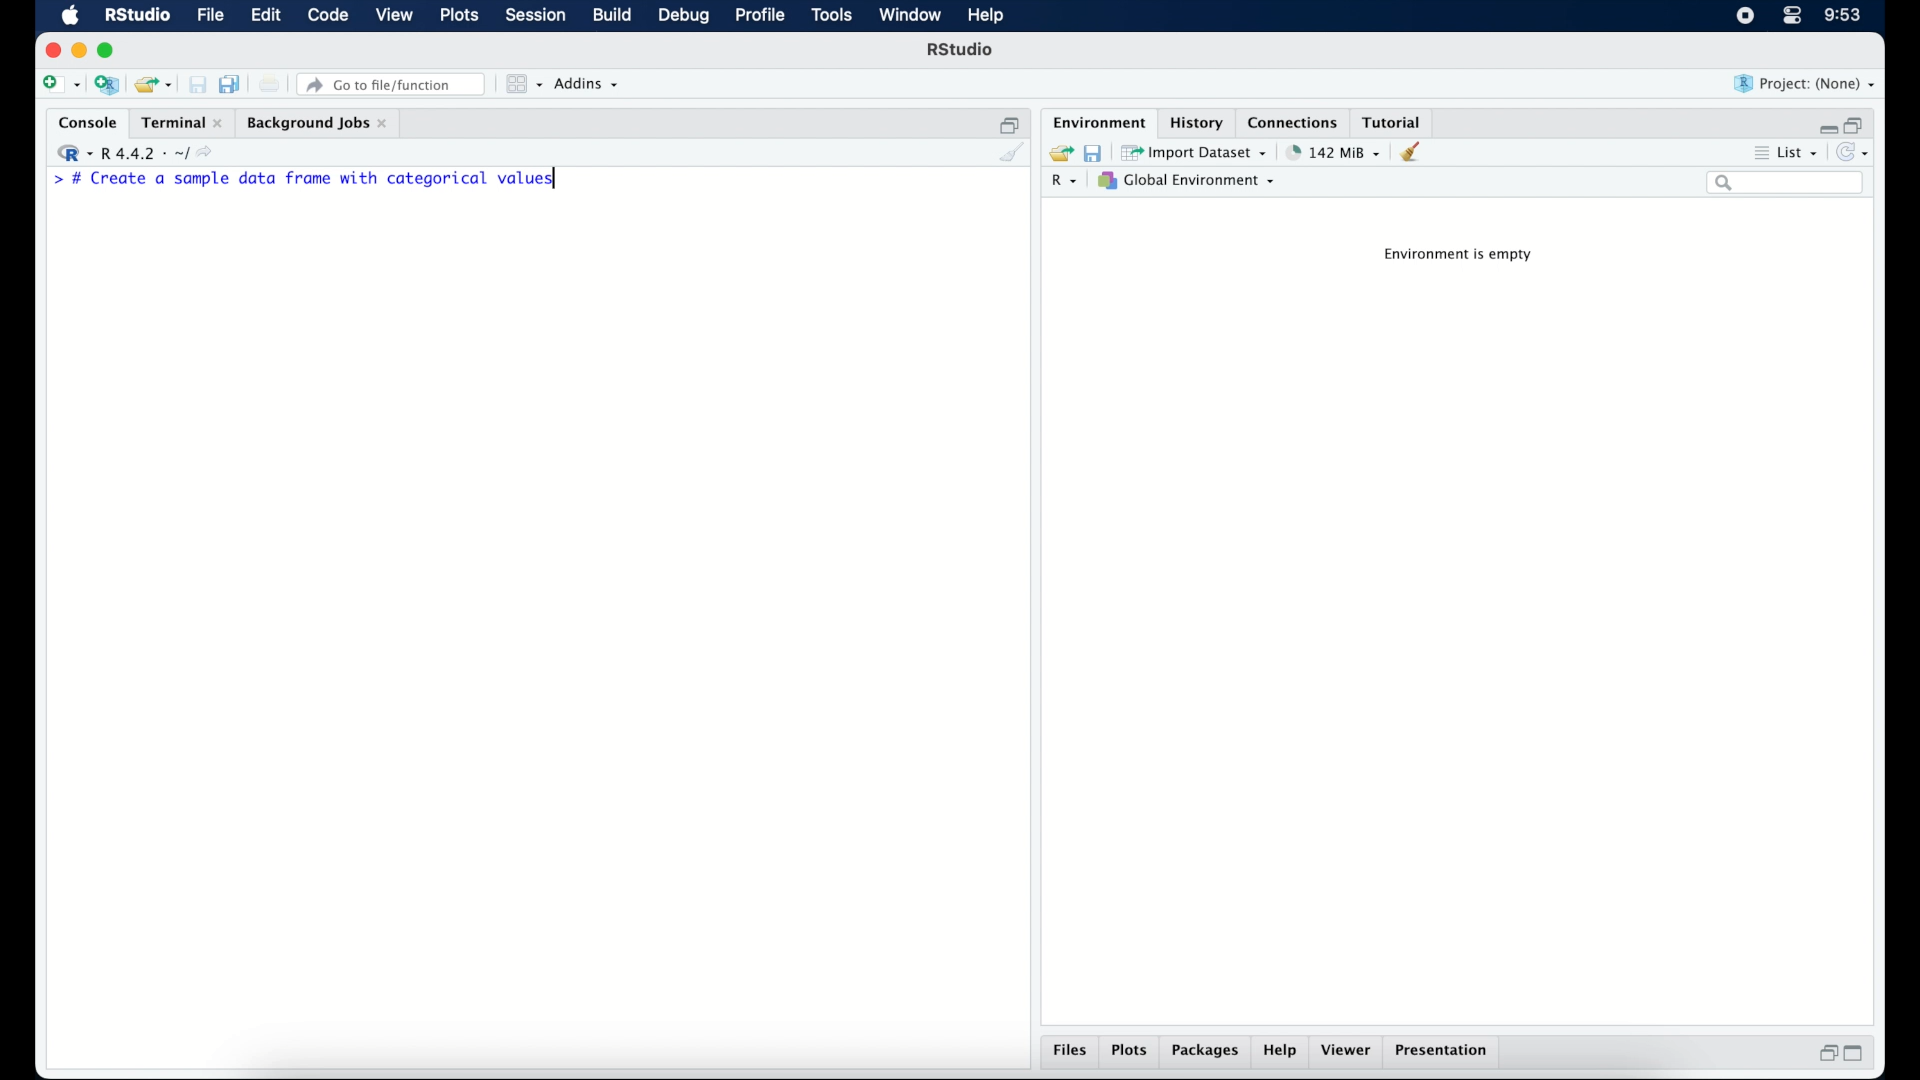  Describe the element at coordinates (589, 85) in the screenshot. I see `addins` at that location.